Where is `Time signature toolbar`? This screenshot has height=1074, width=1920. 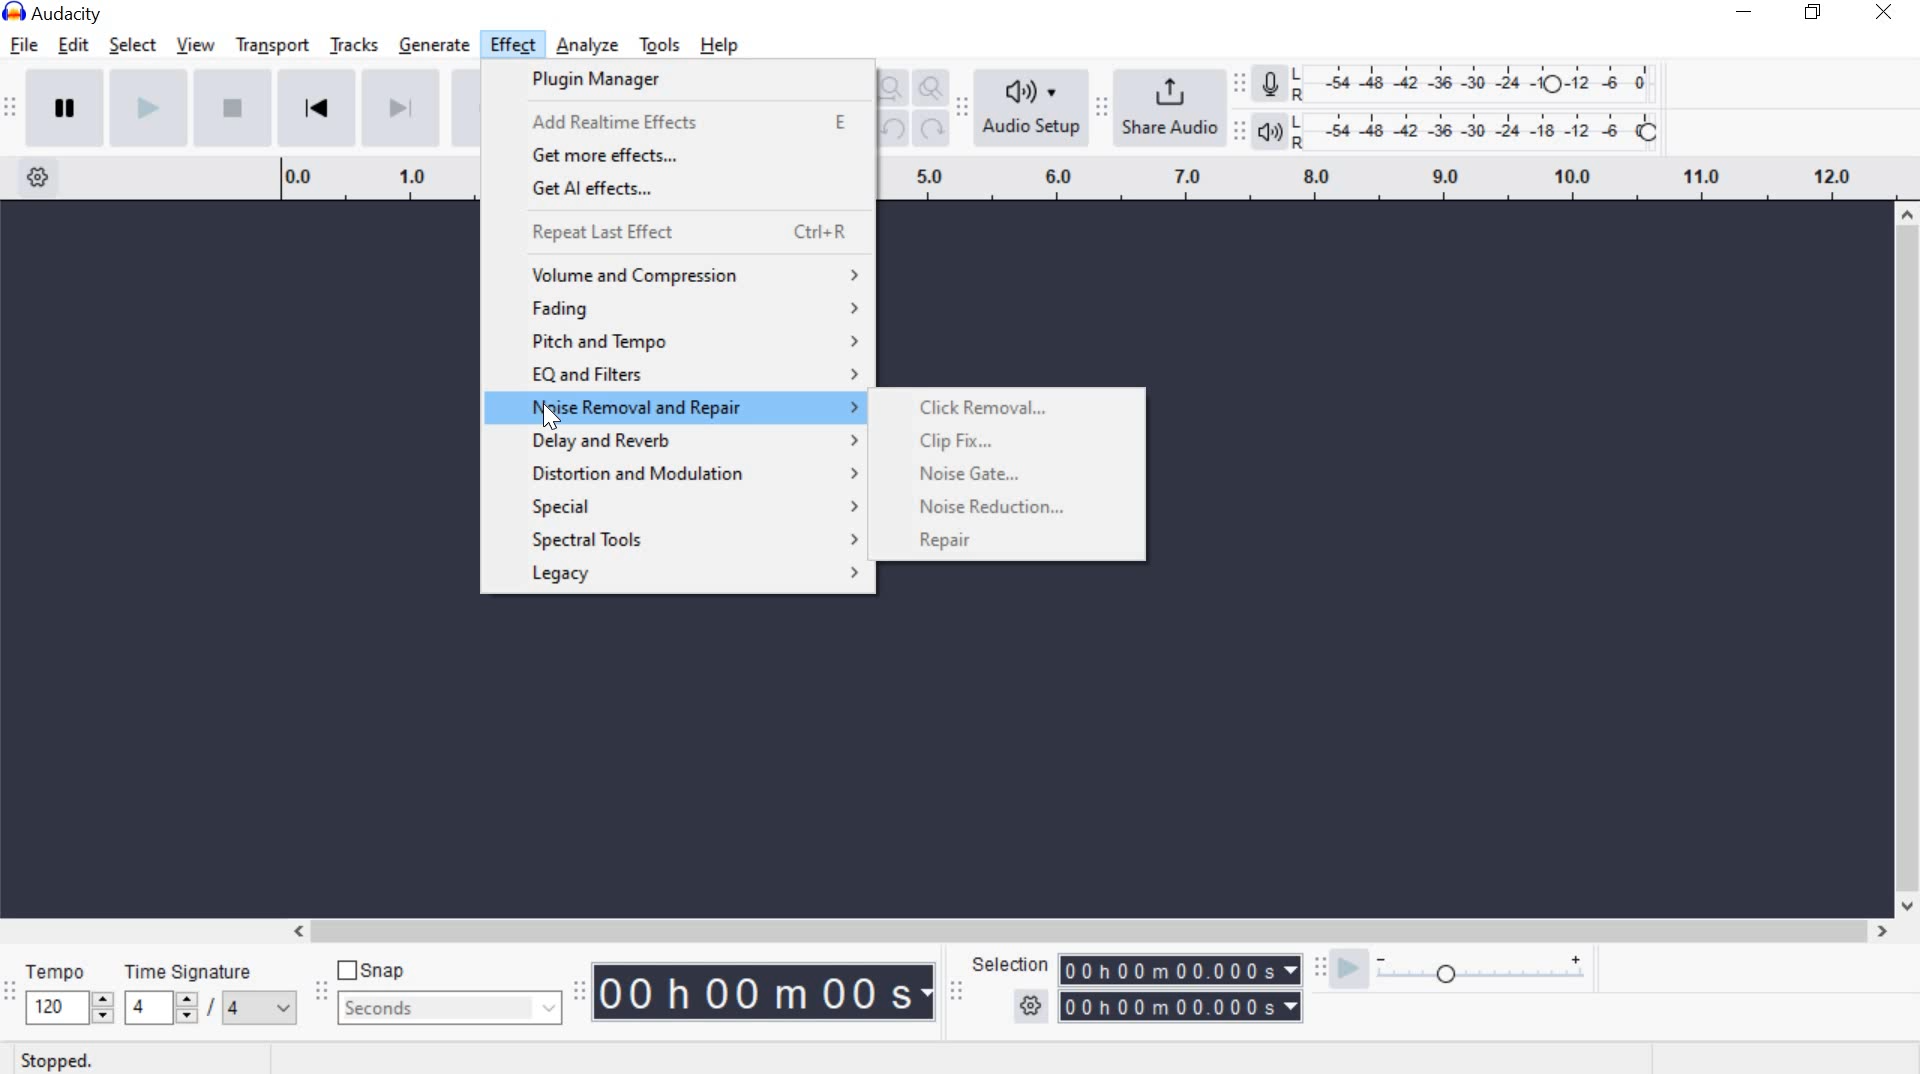 Time signature toolbar is located at coordinates (12, 985).